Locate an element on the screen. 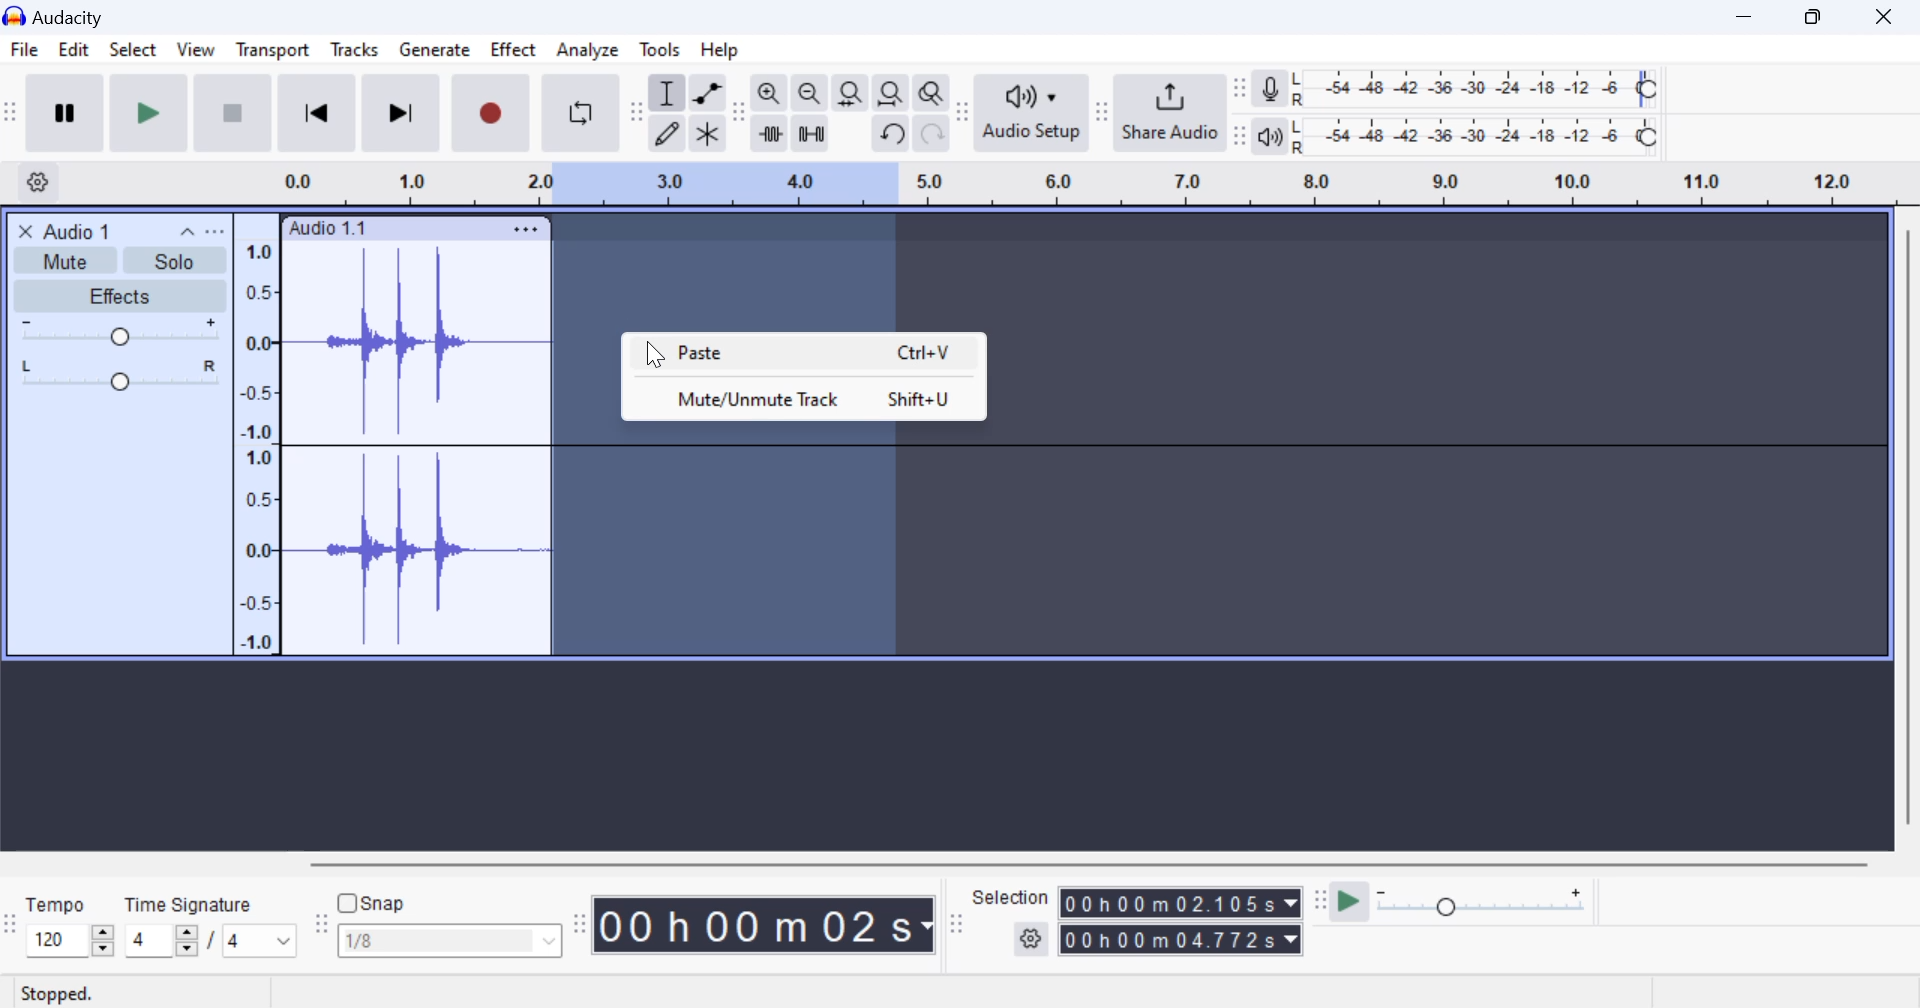 The image size is (1920, 1008). Recording Level is located at coordinates (1475, 89).